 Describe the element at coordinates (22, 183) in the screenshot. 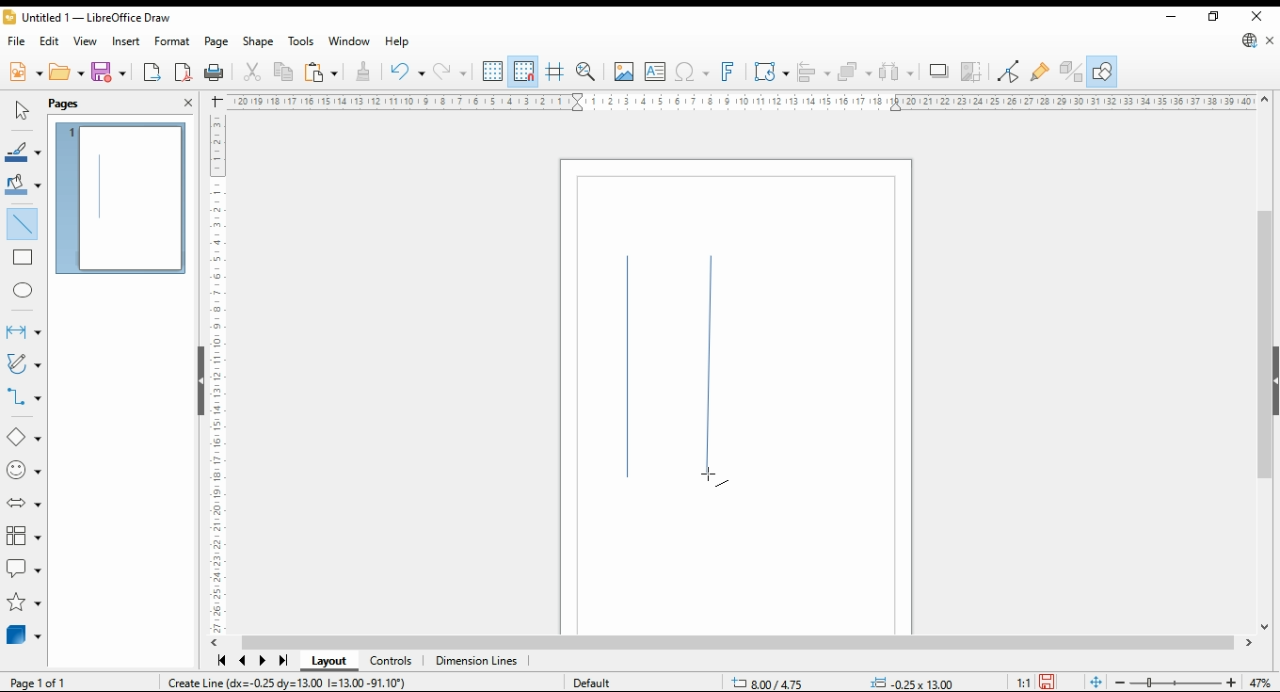

I see `fill color` at that location.